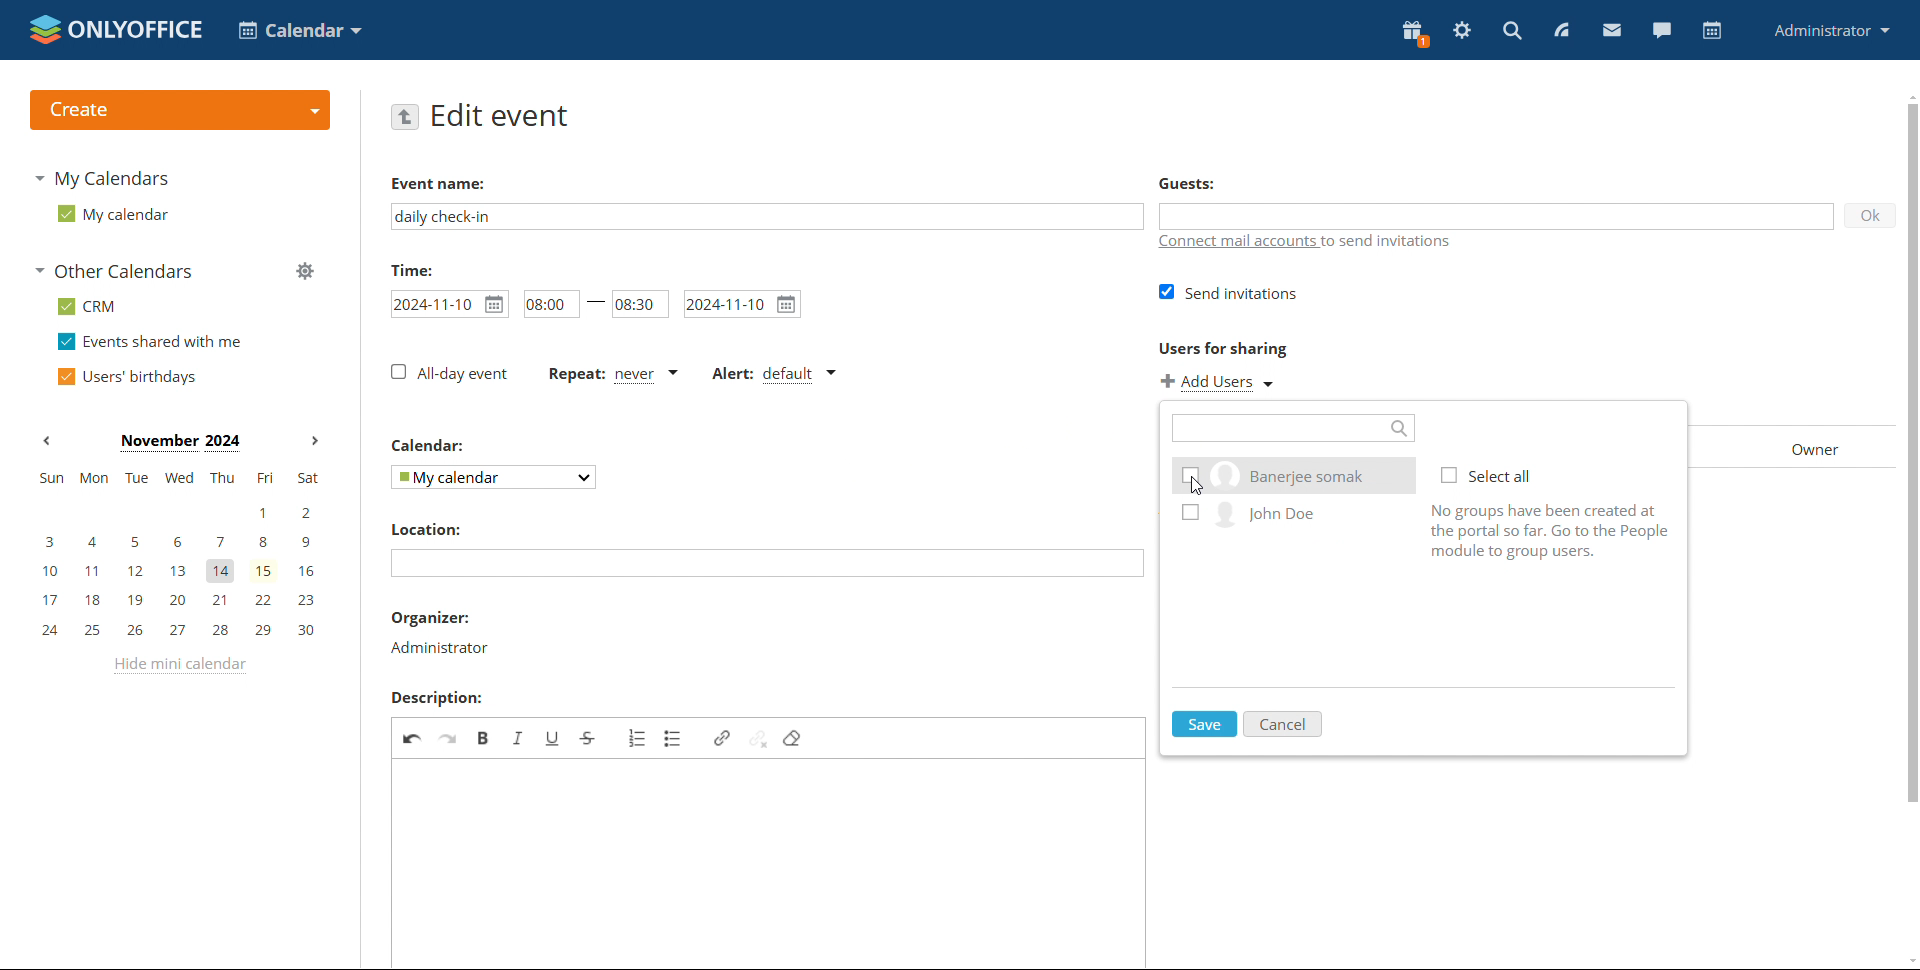 Image resolution: width=1920 pixels, height=970 pixels. I want to click on link, so click(722, 737).